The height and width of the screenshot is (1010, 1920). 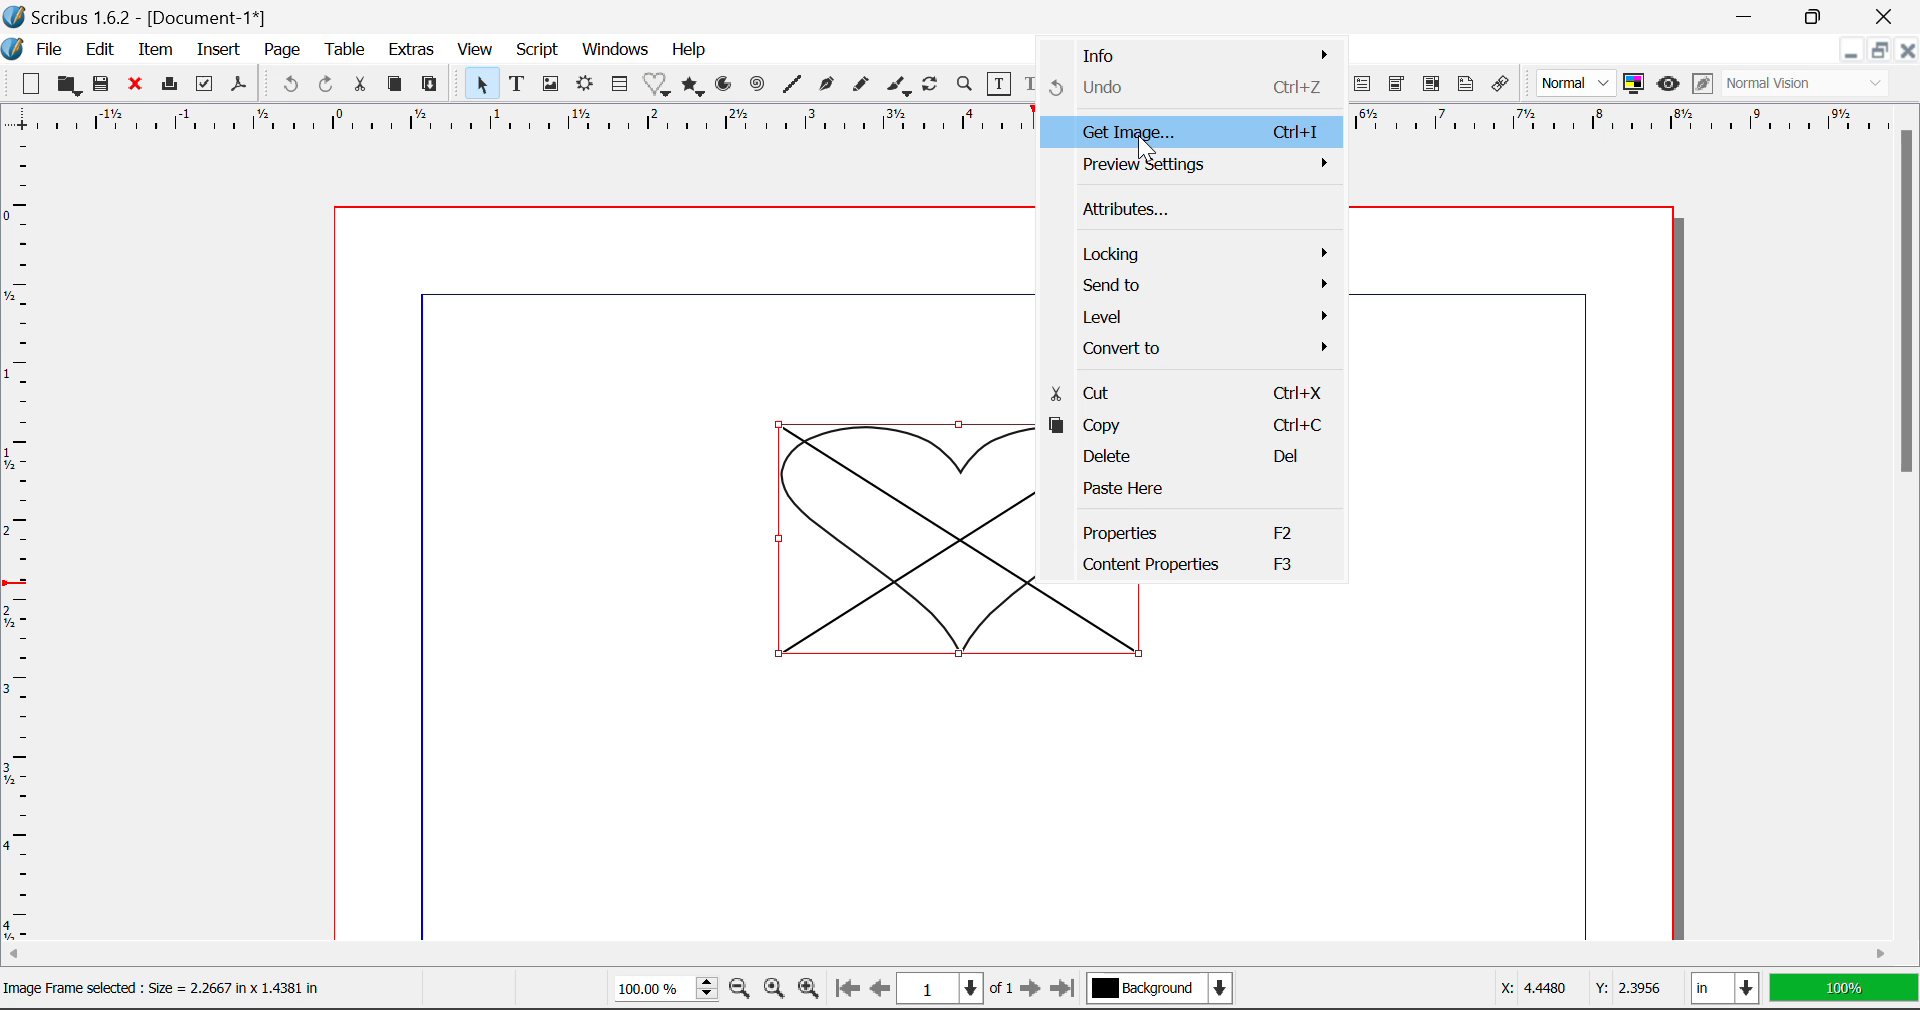 I want to click on Insert Special Shapes, so click(x=658, y=86).